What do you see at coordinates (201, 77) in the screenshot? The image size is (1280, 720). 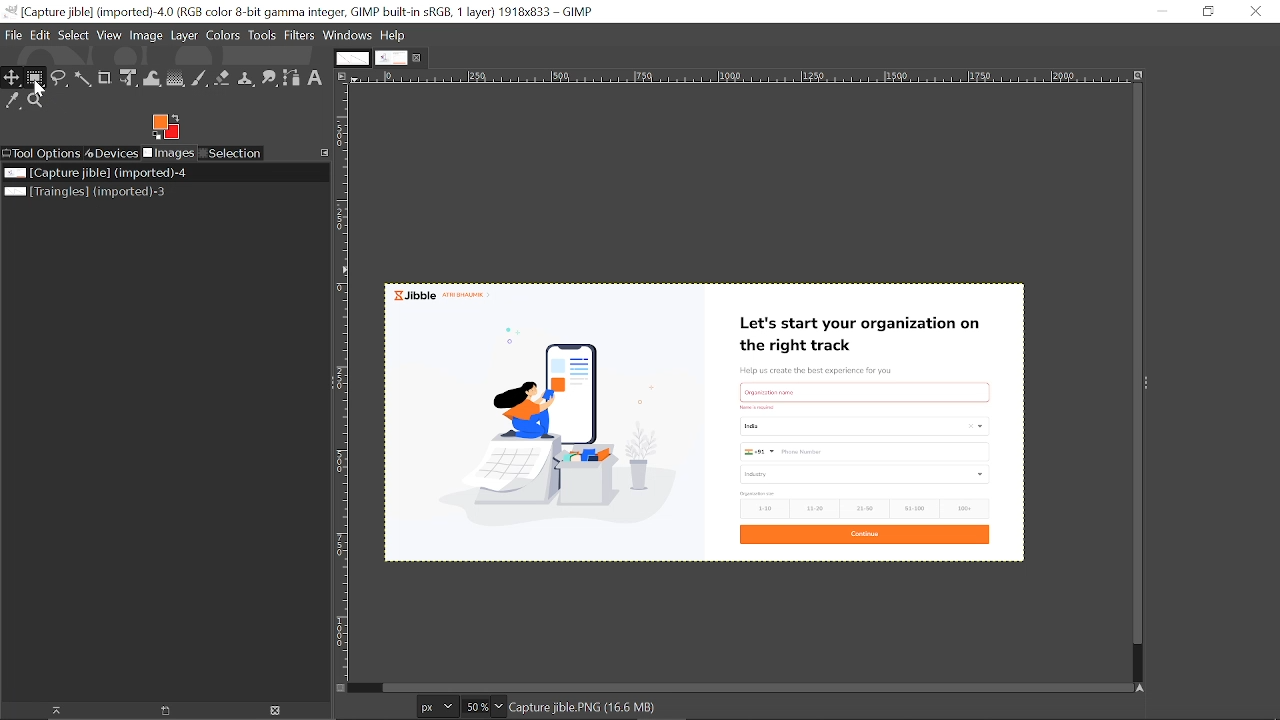 I see `Paintbrush tool` at bounding box center [201, 77].